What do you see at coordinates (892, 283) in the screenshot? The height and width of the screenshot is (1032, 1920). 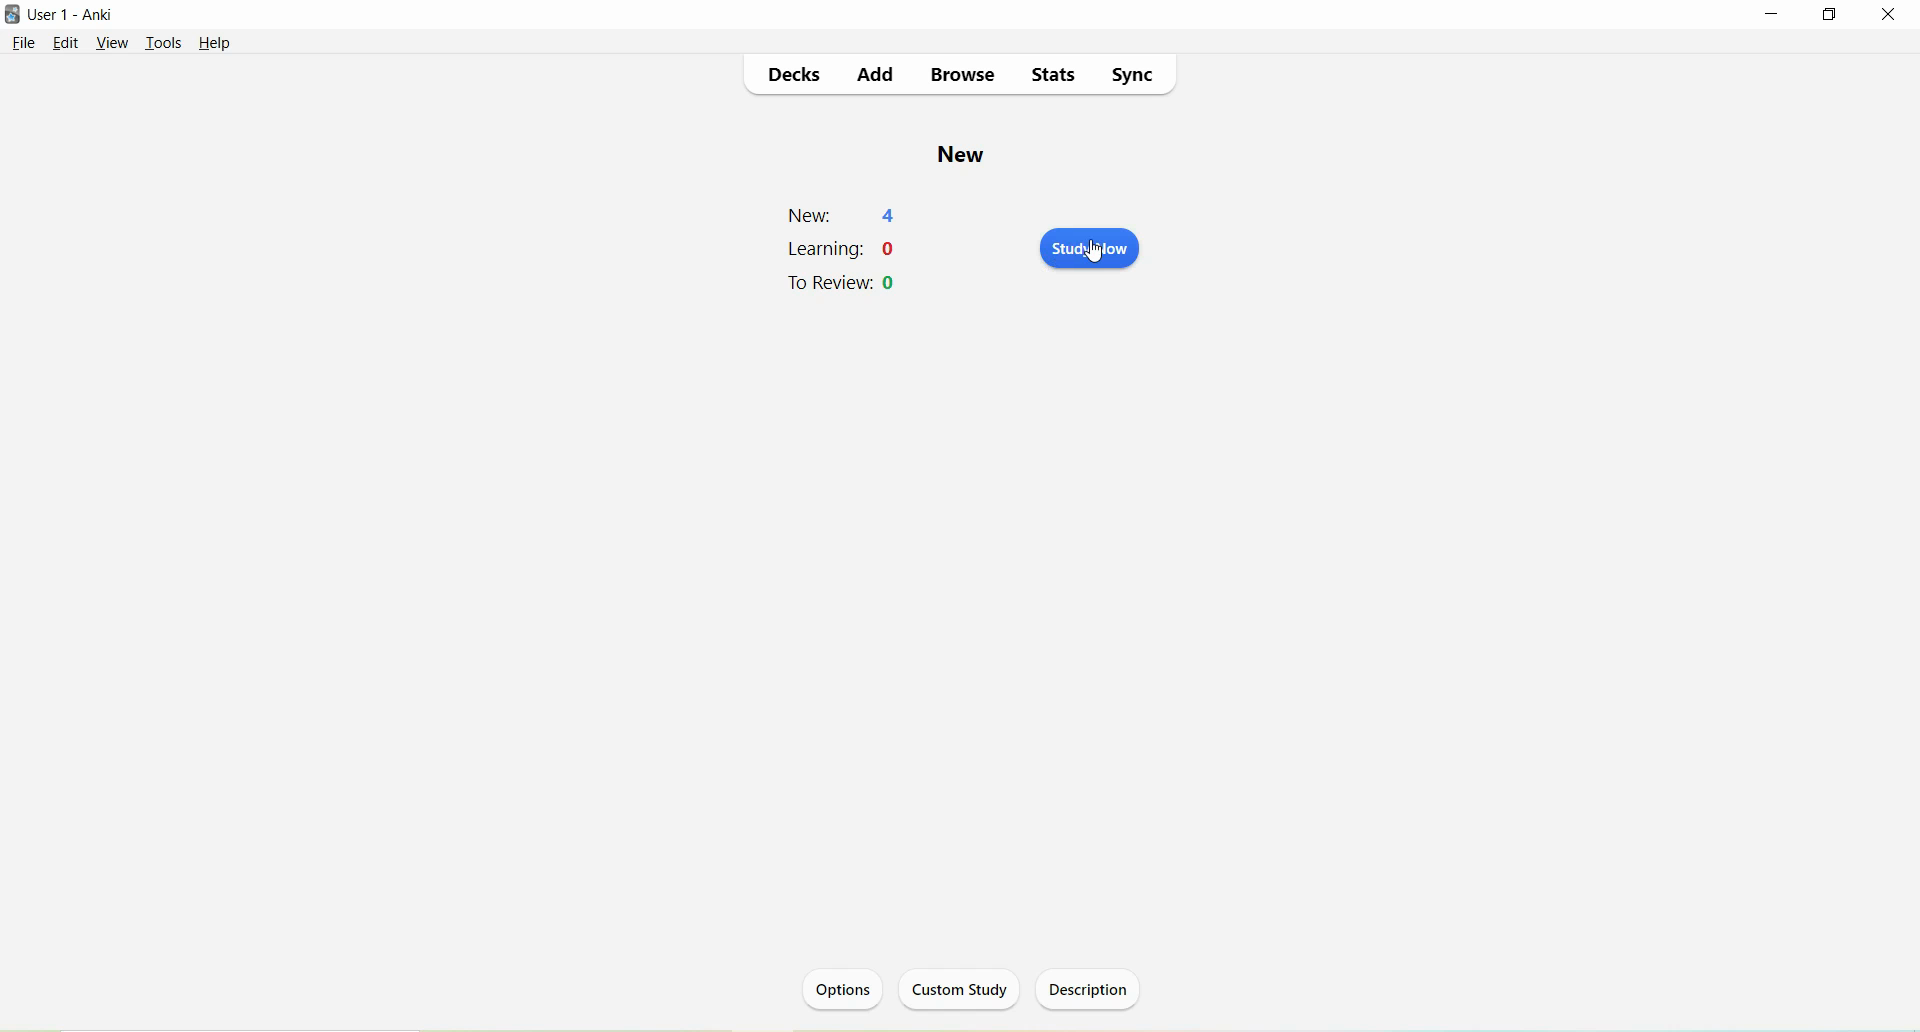 I see `0` at bounding box center [892, 283].